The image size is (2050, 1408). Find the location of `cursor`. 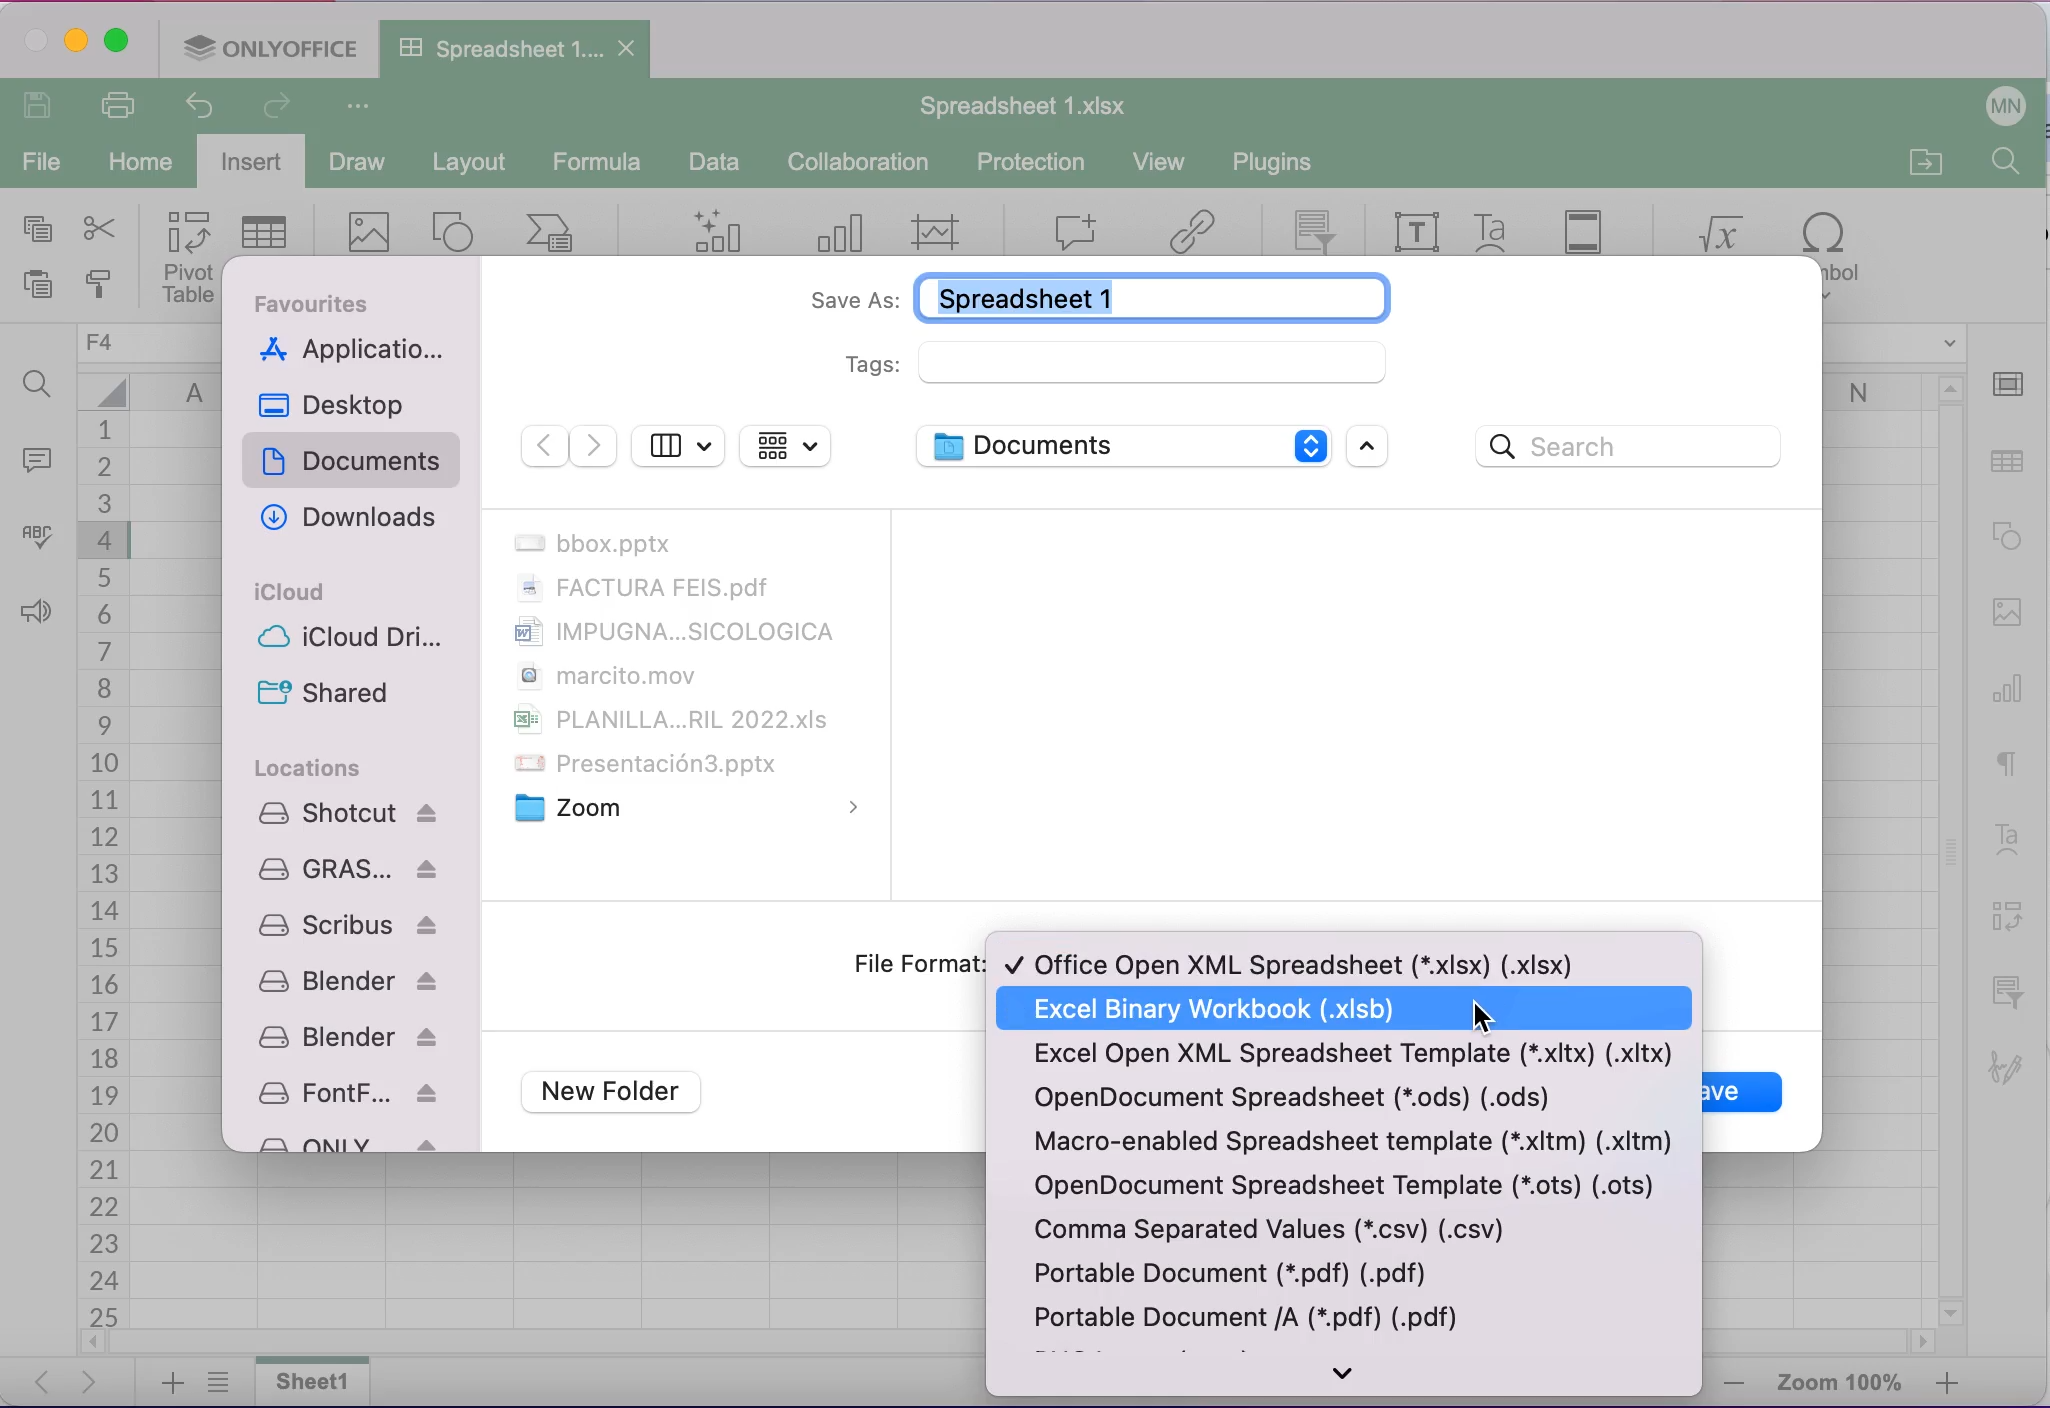

cursor is located at coordinates (1481, 1016).